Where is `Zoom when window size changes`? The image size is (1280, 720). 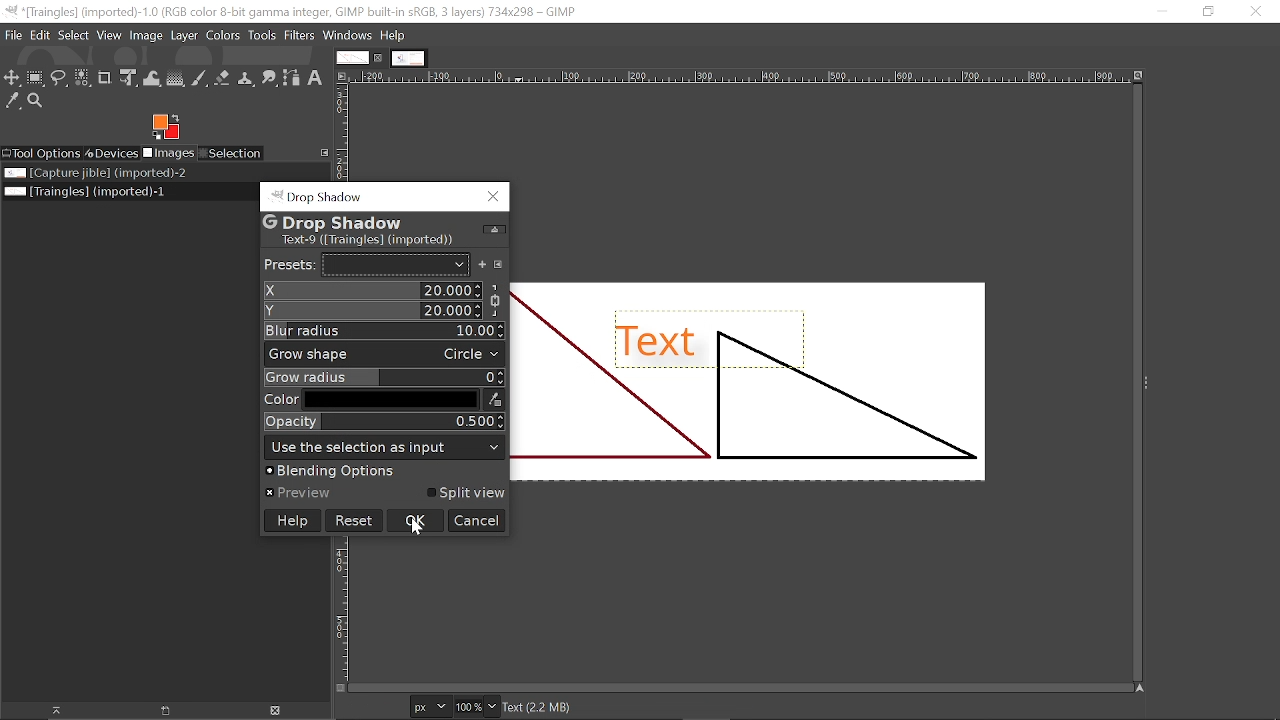 Zoom when window size changes is located at coordinates (1141, 76).